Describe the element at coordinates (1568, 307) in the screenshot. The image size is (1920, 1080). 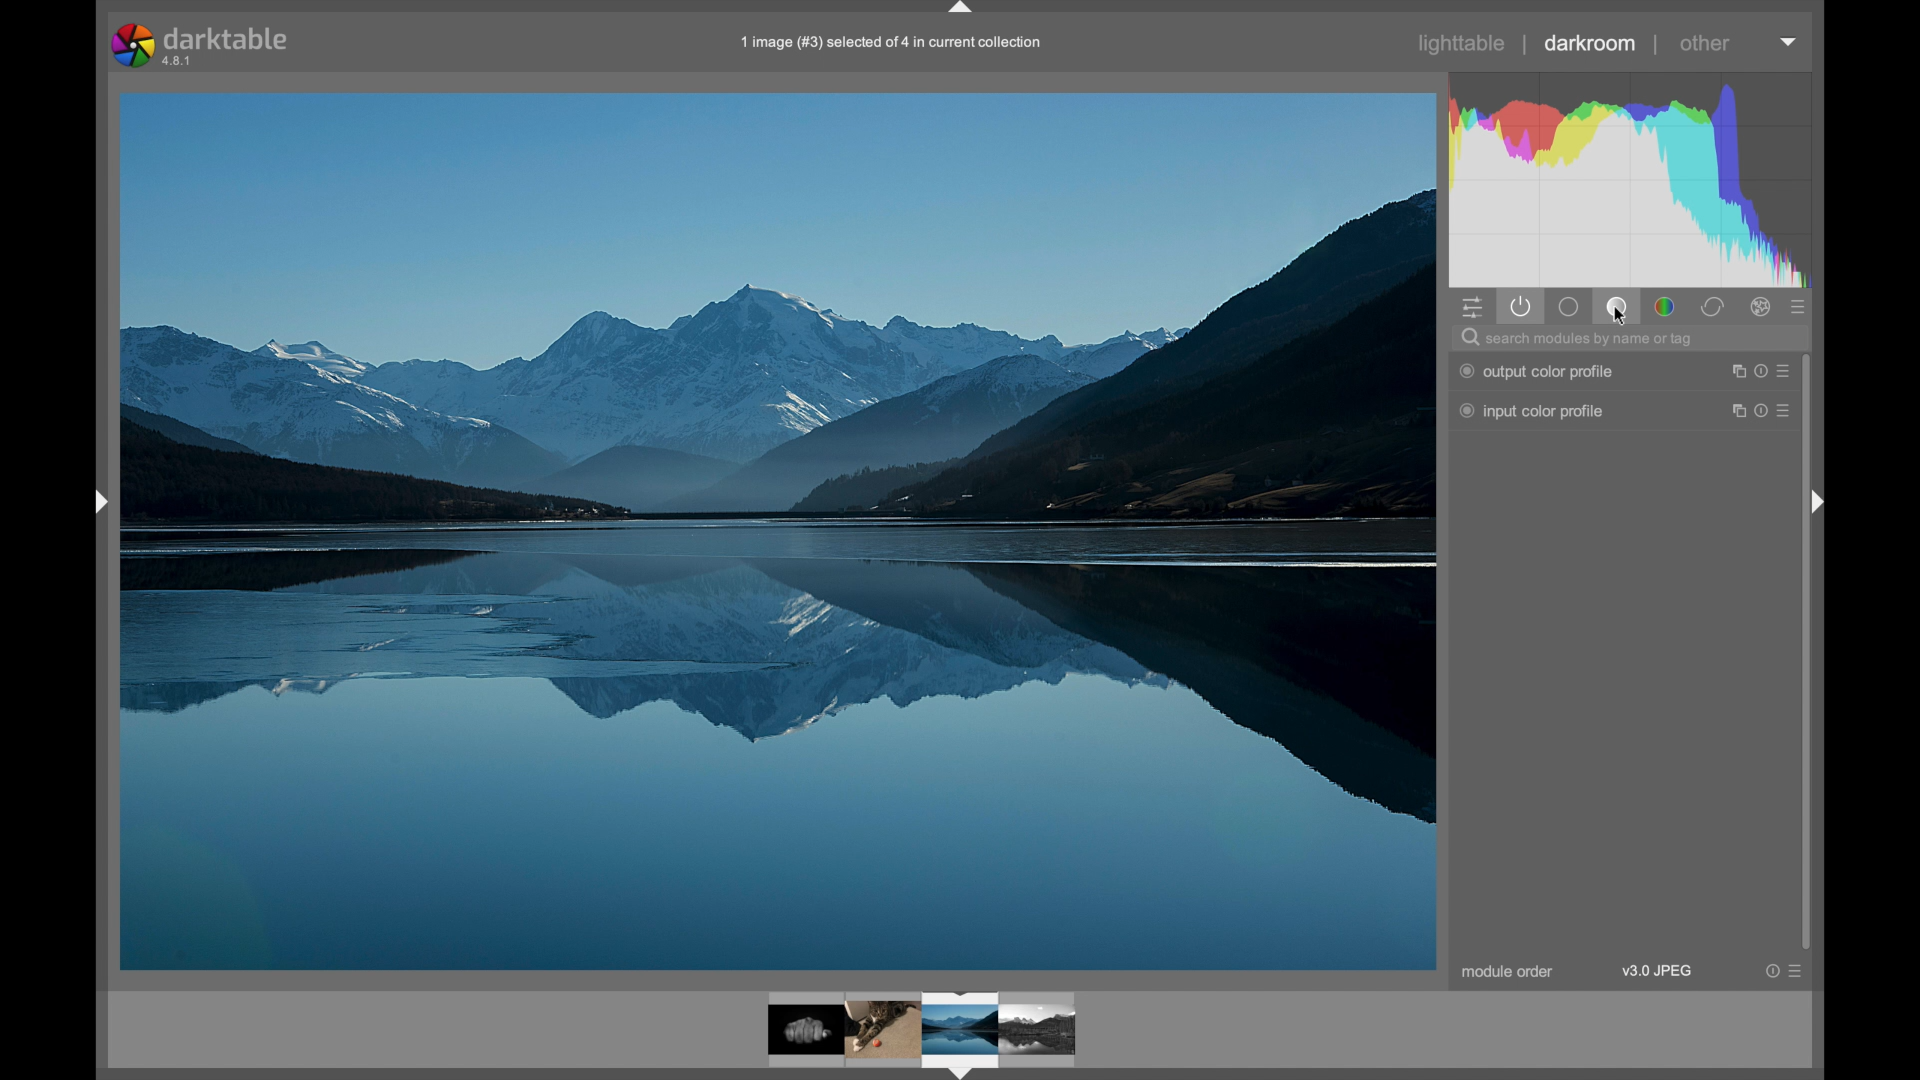
I see `base` at that location.